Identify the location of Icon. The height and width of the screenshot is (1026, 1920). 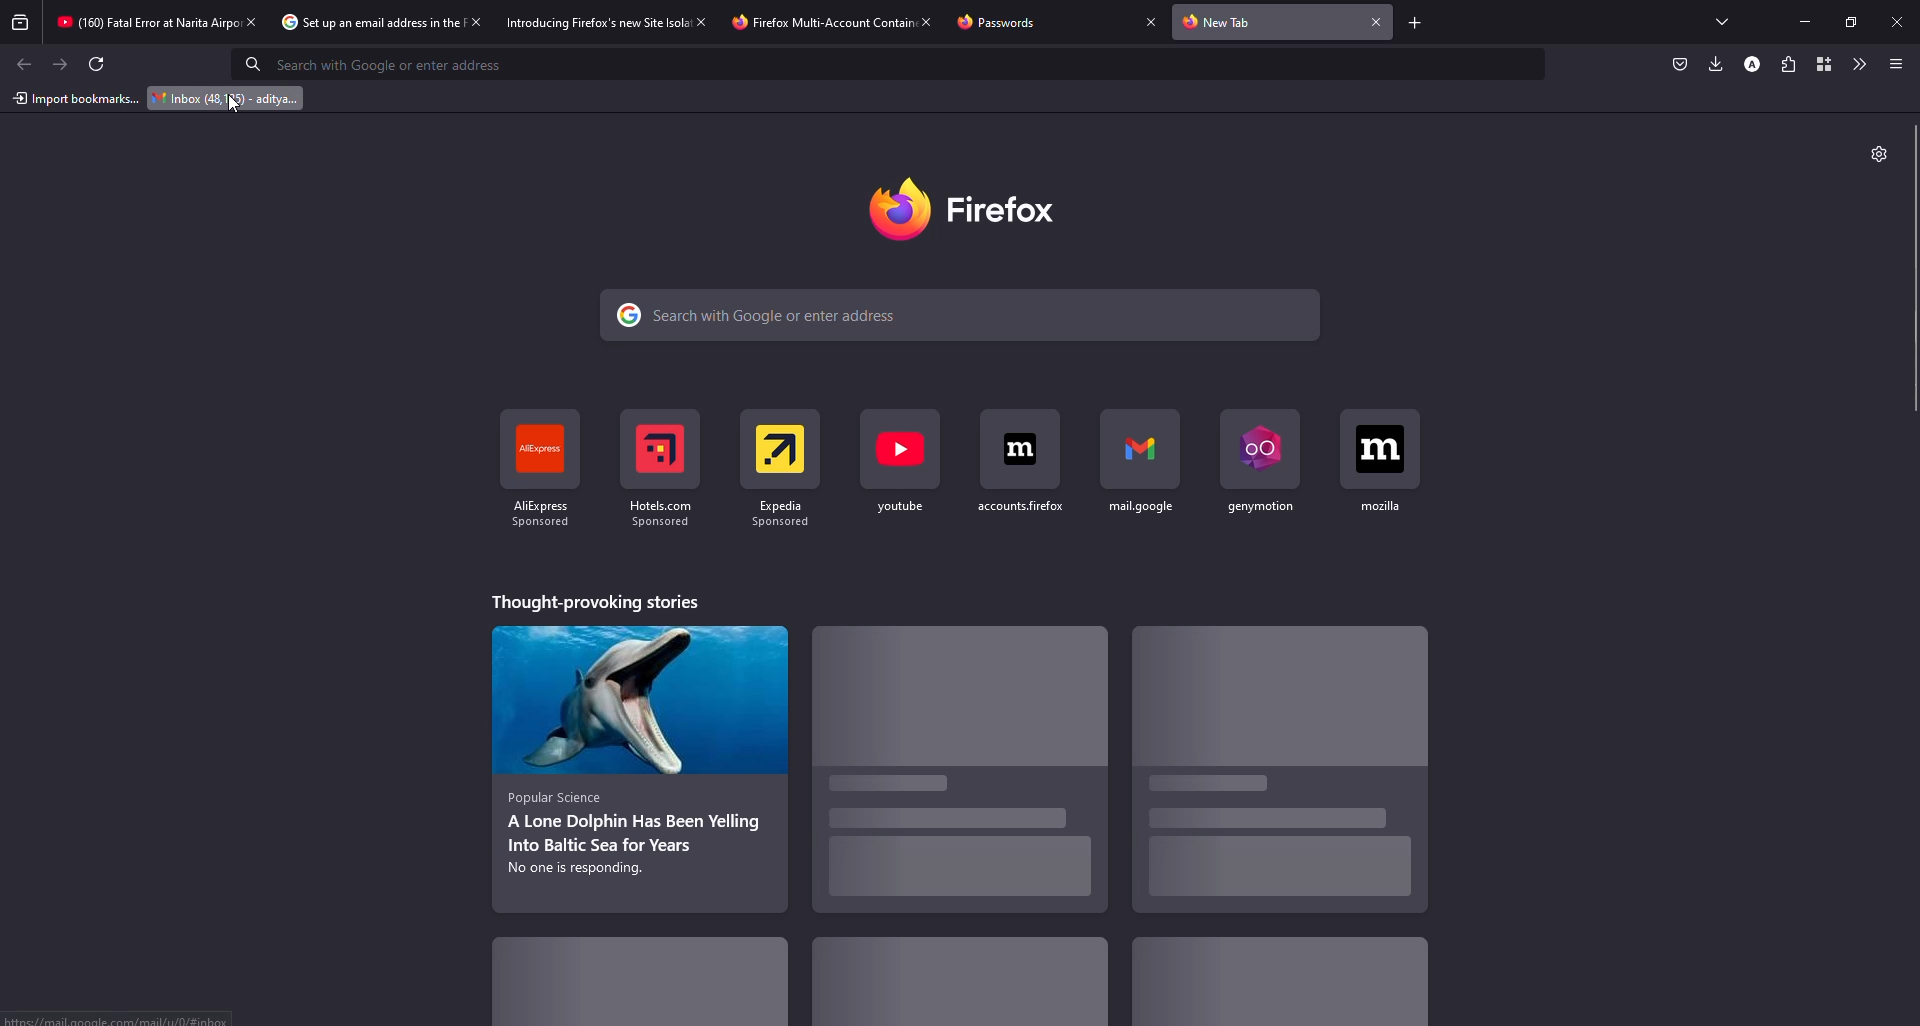
(530, 447).